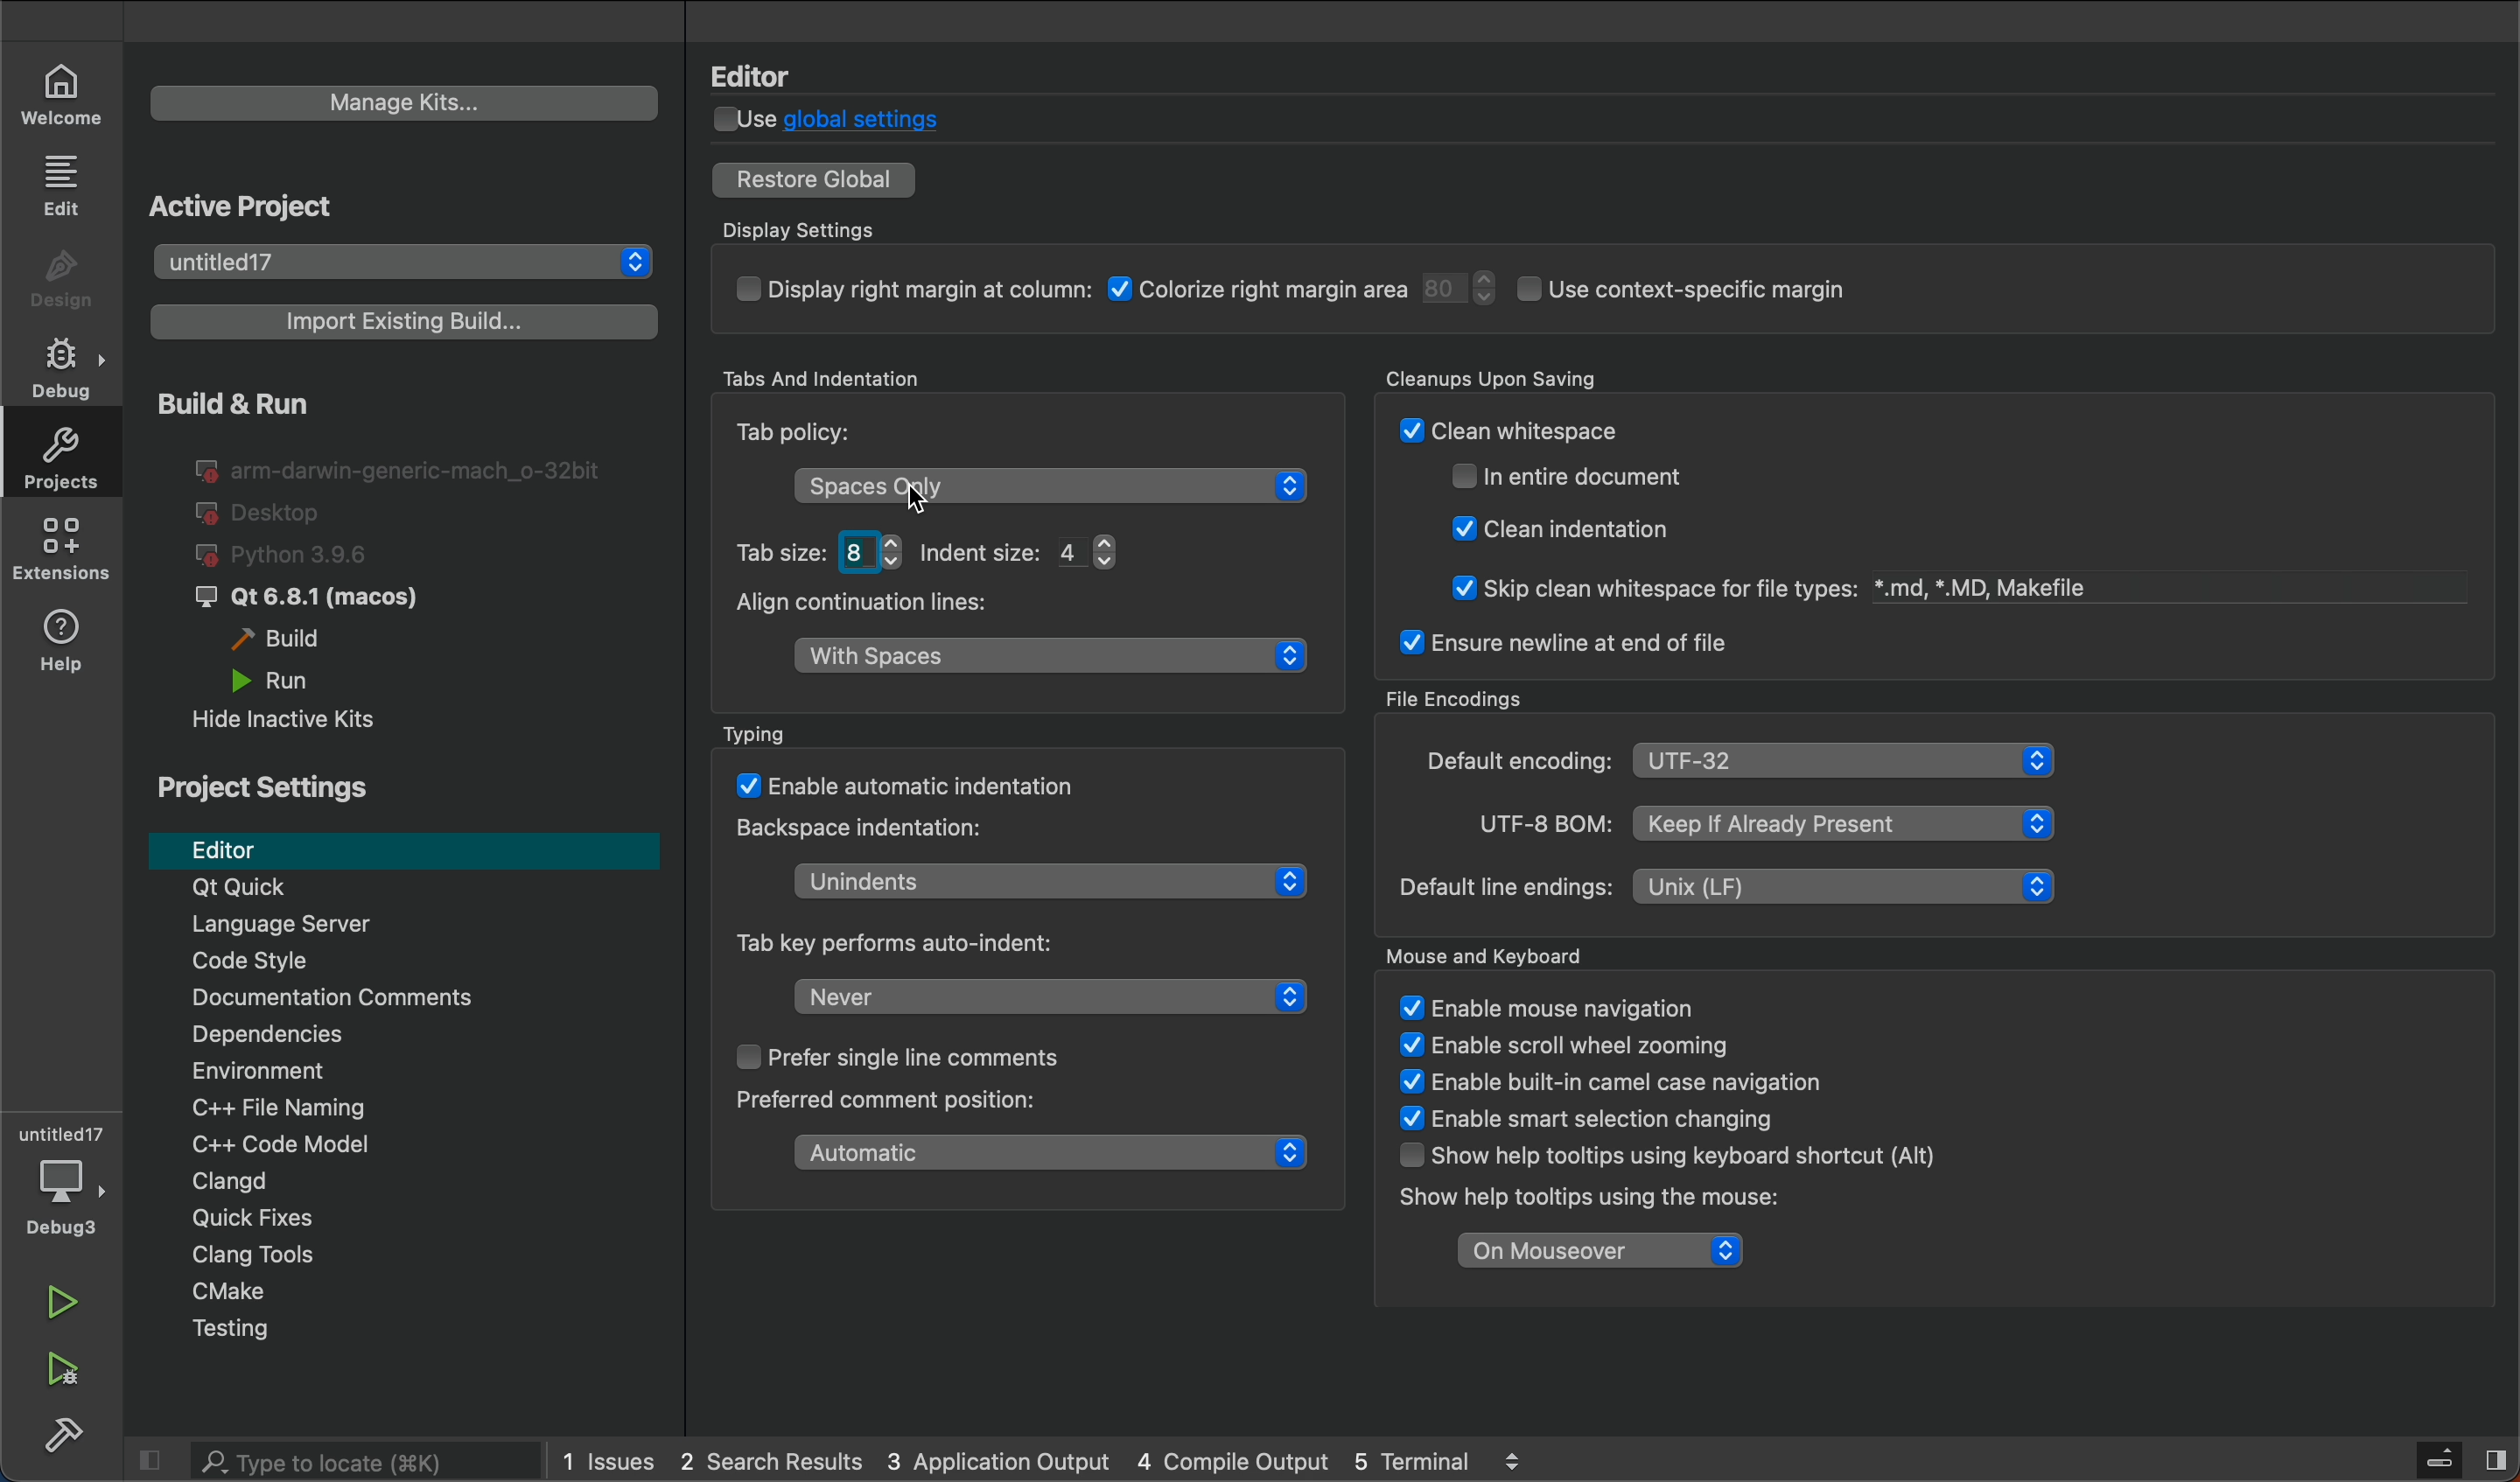 The height and width of the screenshot is (1482, 2520). Describe the element at coordinates (865, 433) in the screenshot. I see `Tab policy` at that location.